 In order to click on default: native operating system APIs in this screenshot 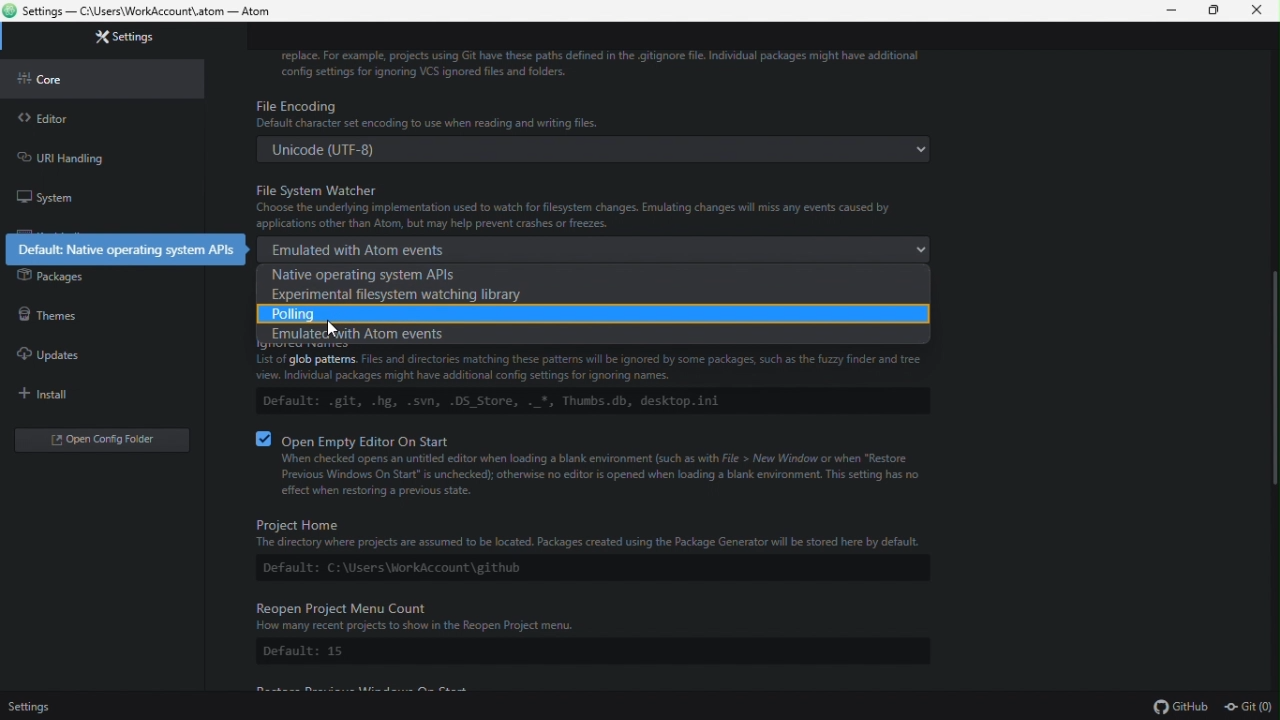, I will do `click(128, 250)`.